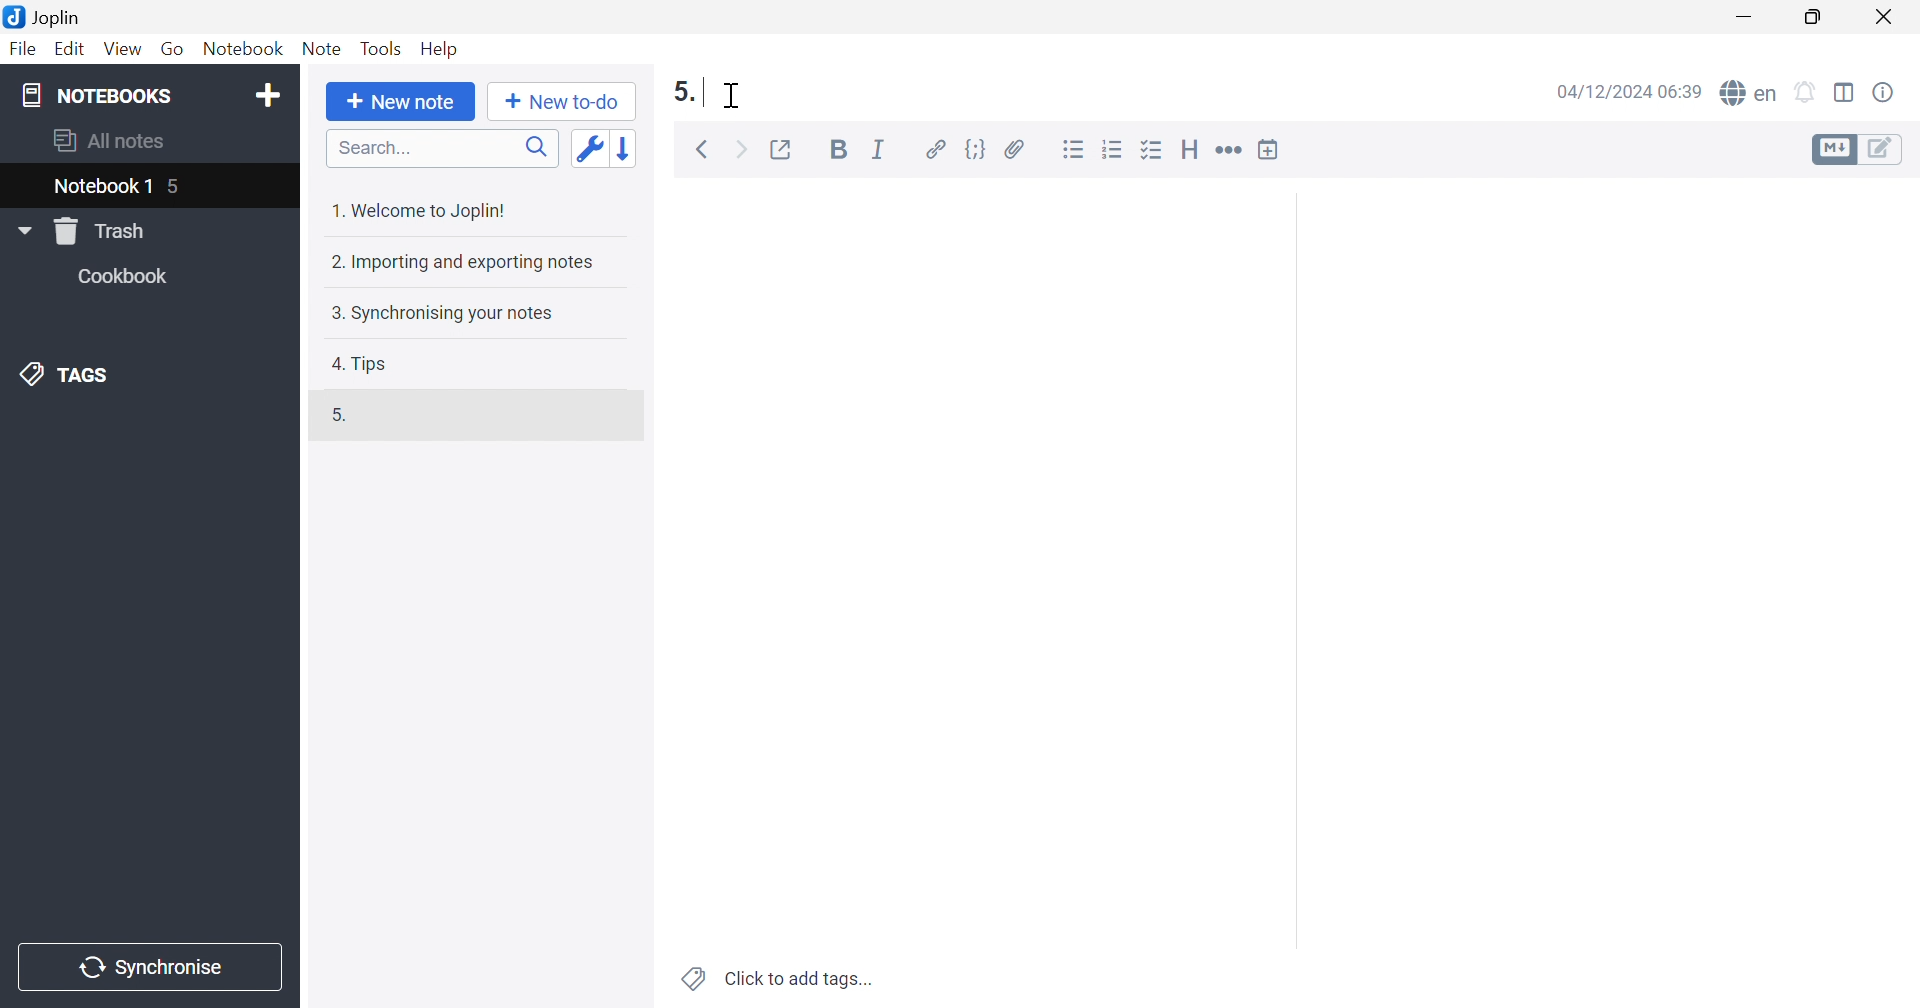 The image size is (1920, 1008). Describe the element at coordinates (836, 148) in the screenshot. I see `Bold` at that location.